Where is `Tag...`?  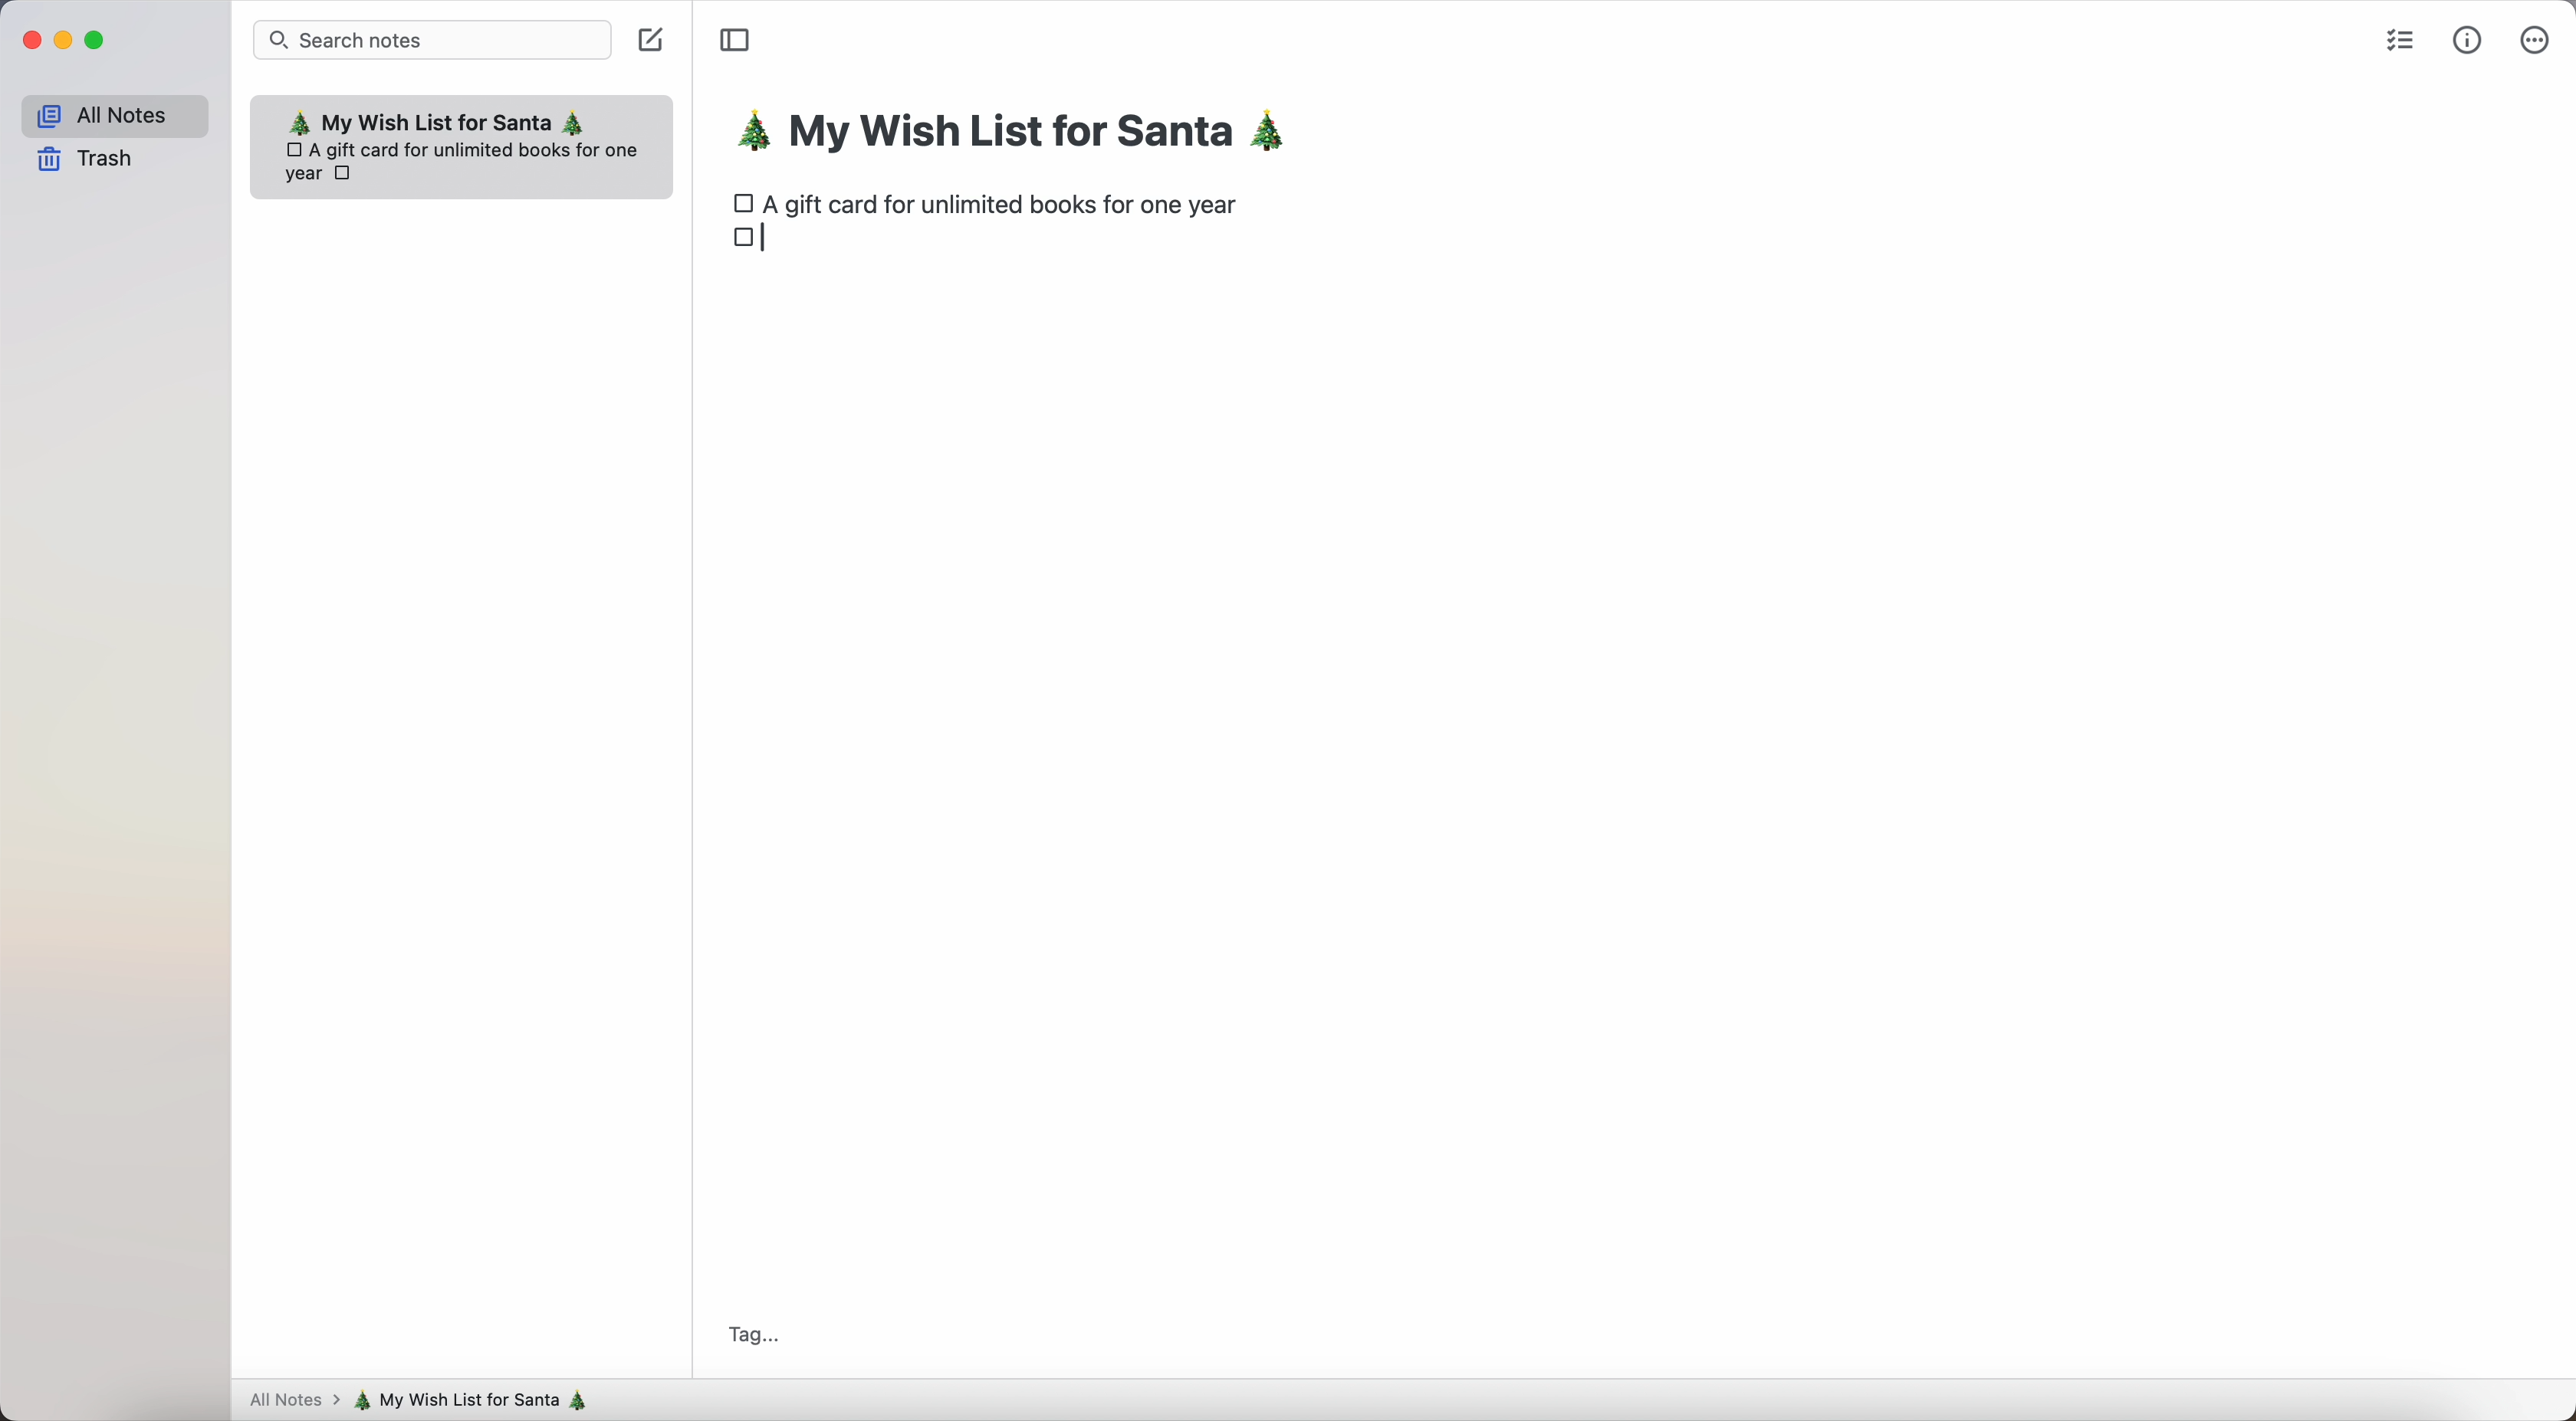
Tag... is located at coordinates (752, 1334).